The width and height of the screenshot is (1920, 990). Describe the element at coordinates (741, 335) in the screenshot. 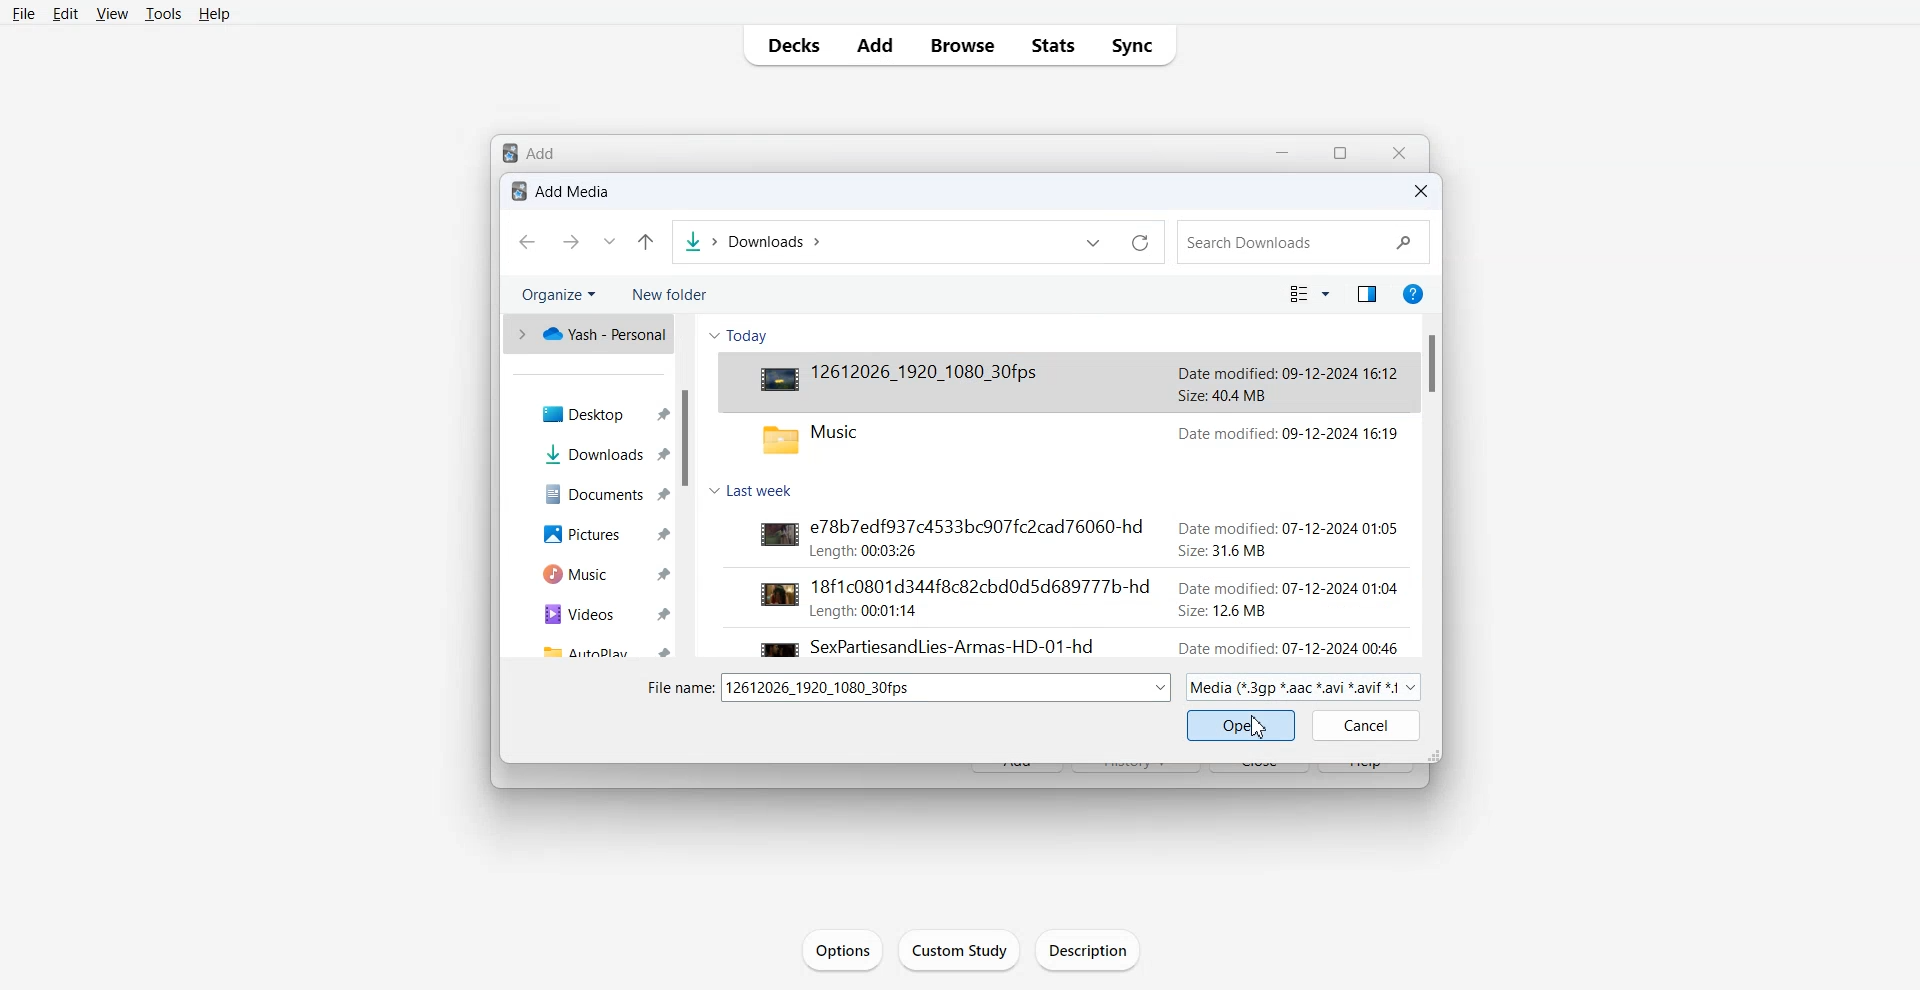

I see `Today` at that location.